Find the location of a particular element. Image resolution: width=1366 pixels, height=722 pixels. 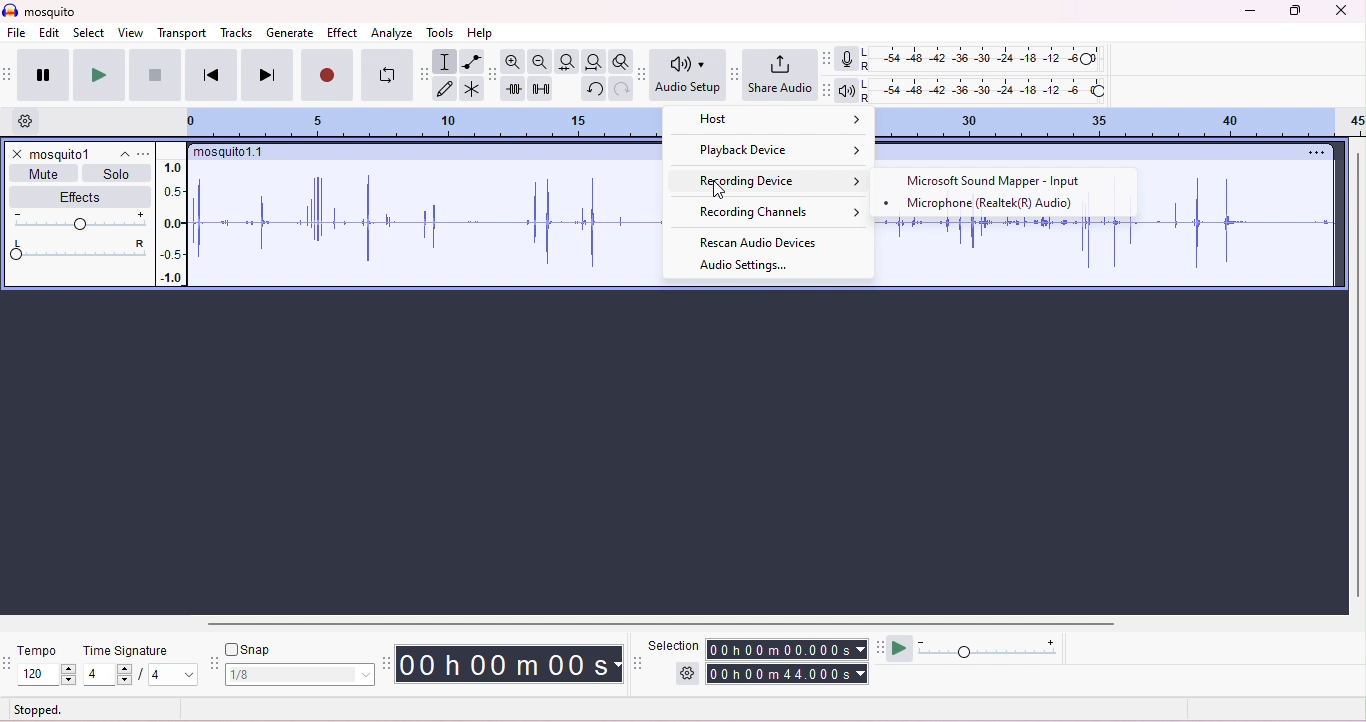

envelop is located at coordinates (472, 61).